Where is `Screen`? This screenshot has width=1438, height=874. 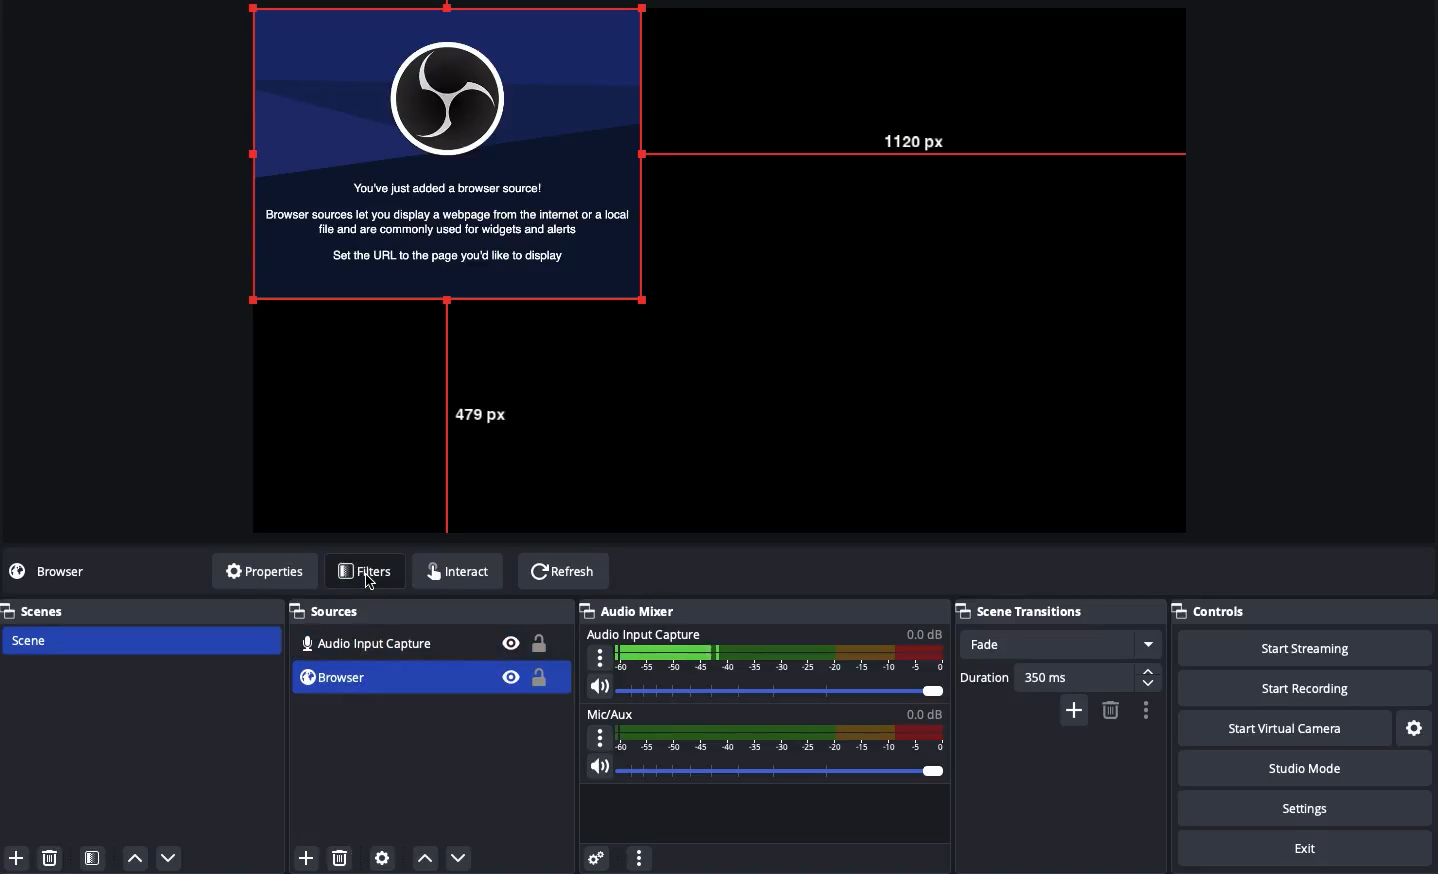
Screen is located at coordinates (448, 154).